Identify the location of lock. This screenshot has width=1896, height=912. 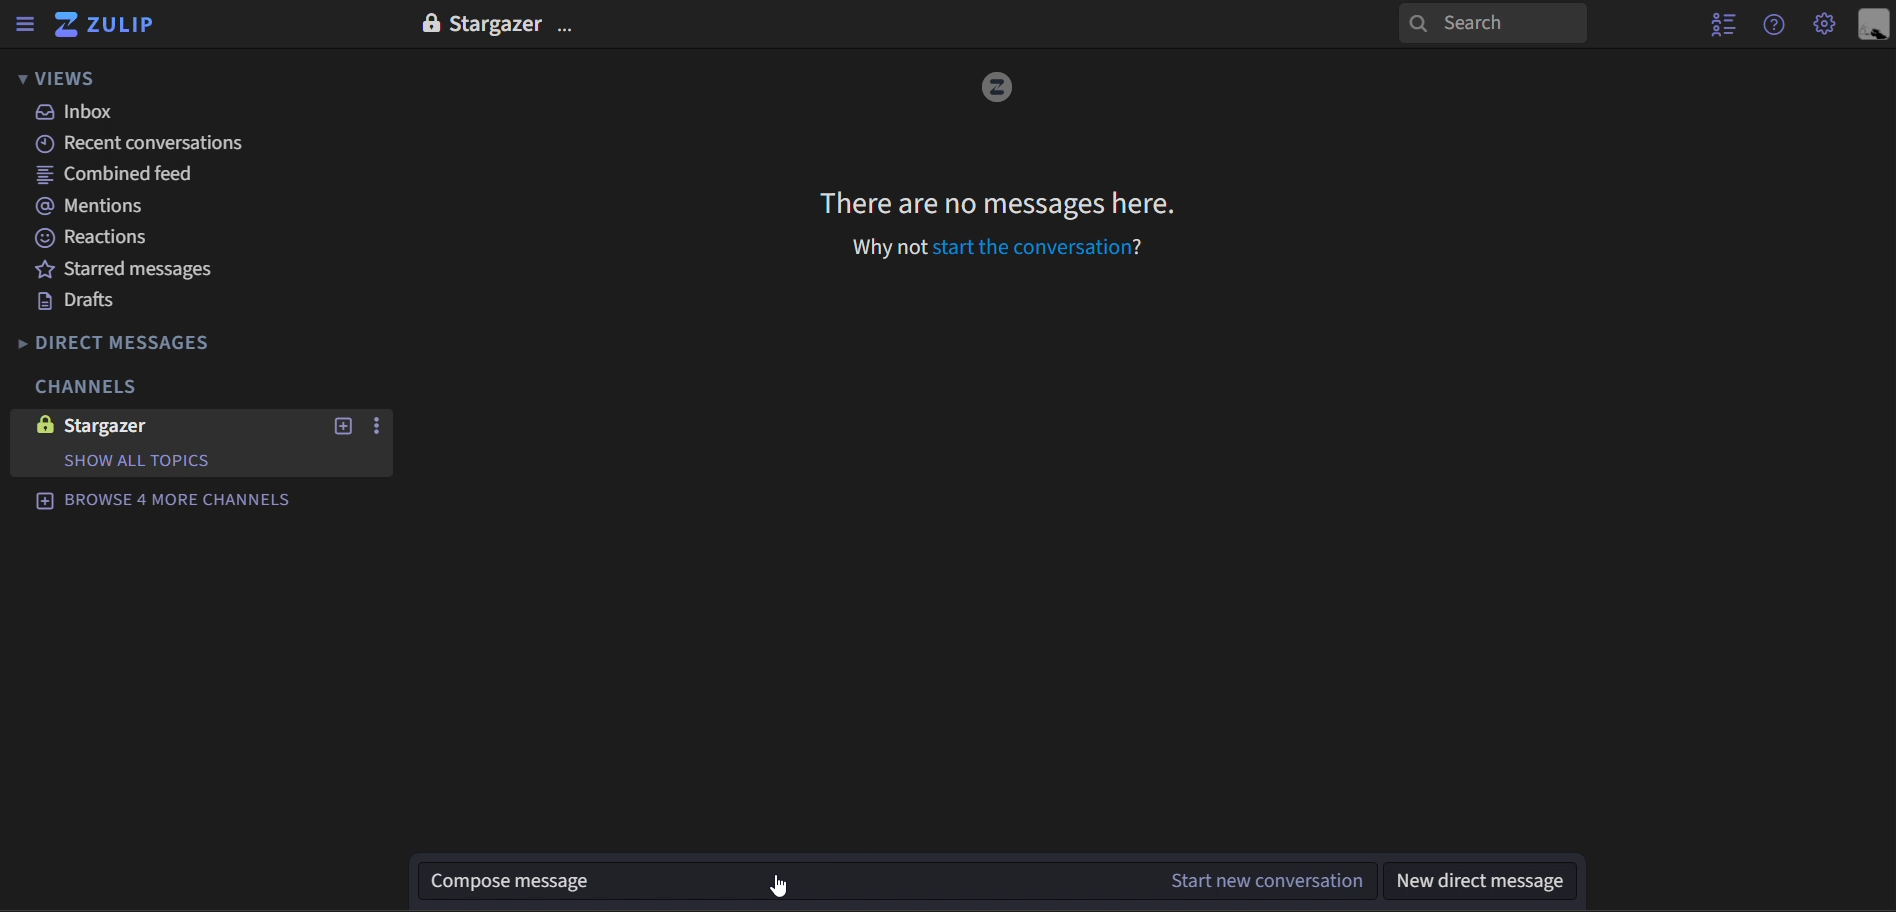
(429, 23).